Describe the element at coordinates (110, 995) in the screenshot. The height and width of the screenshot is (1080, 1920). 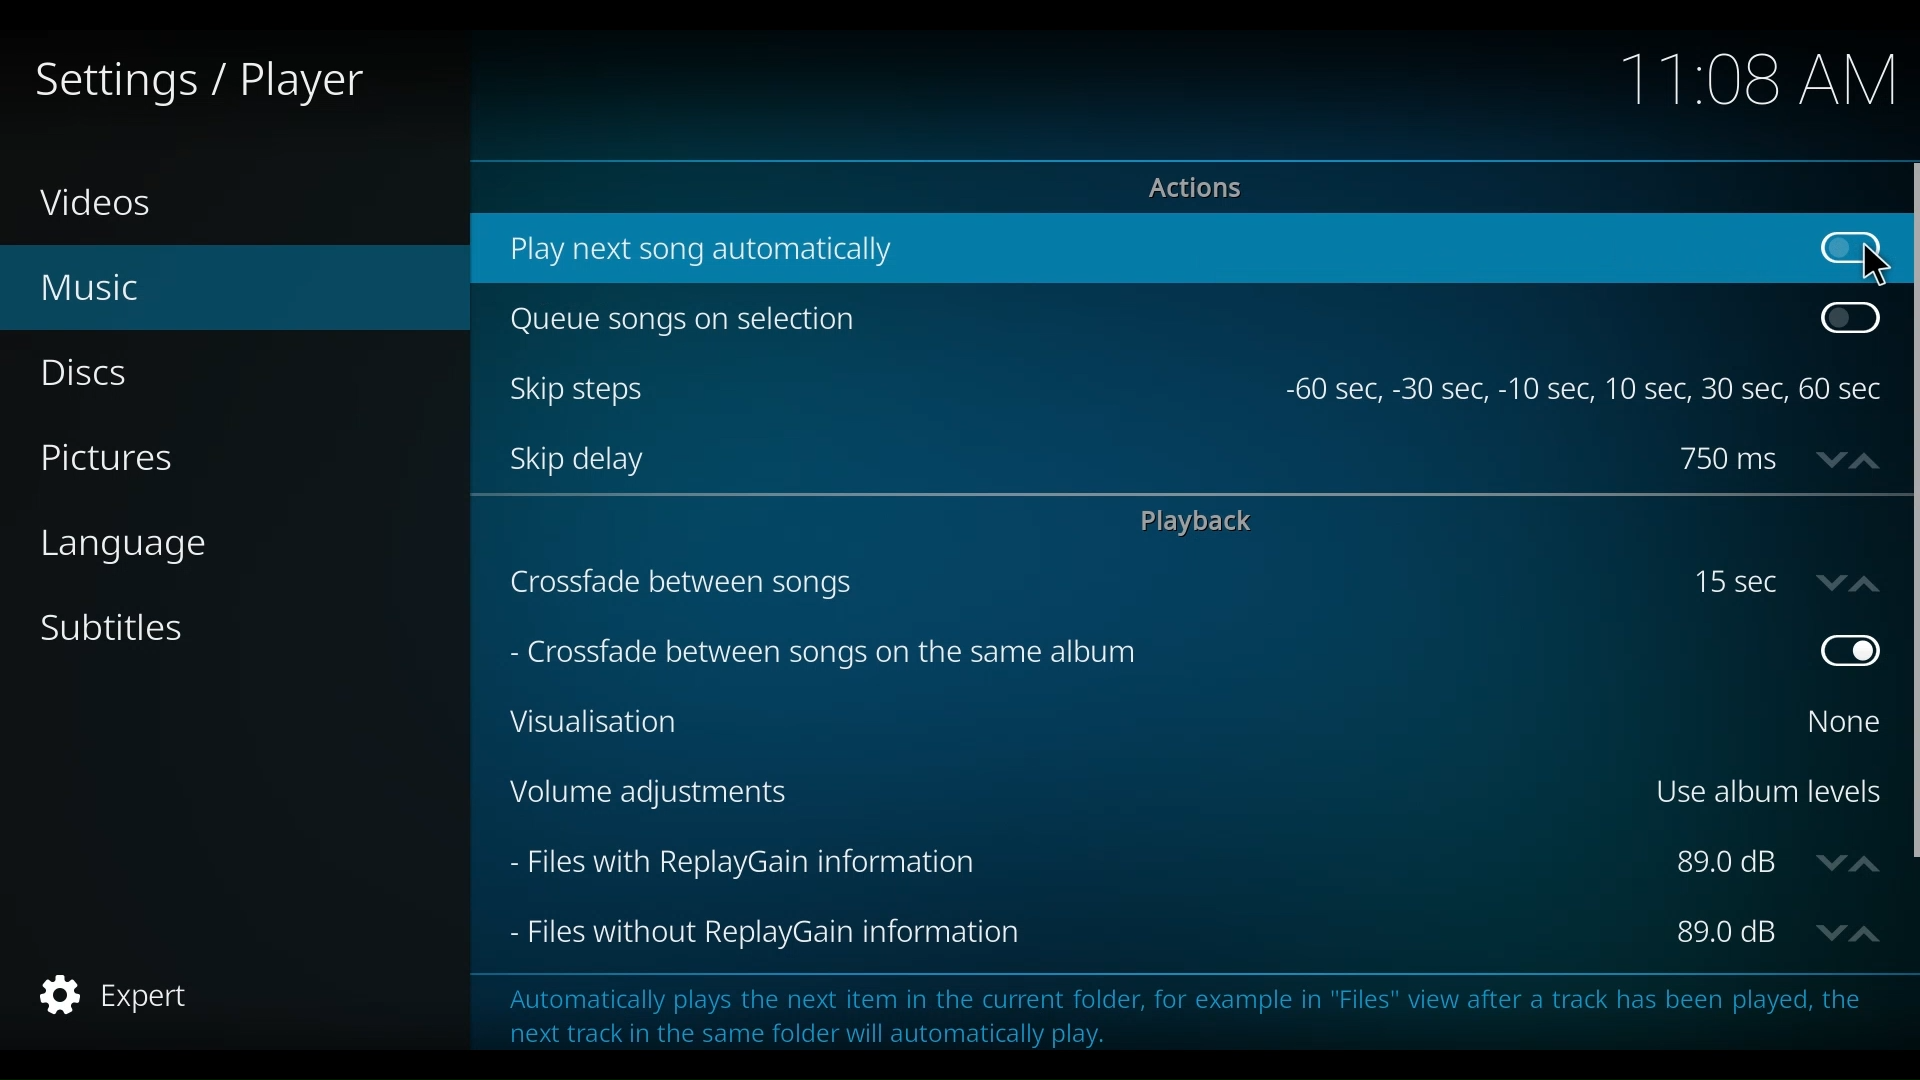
I see `expert` at that location.